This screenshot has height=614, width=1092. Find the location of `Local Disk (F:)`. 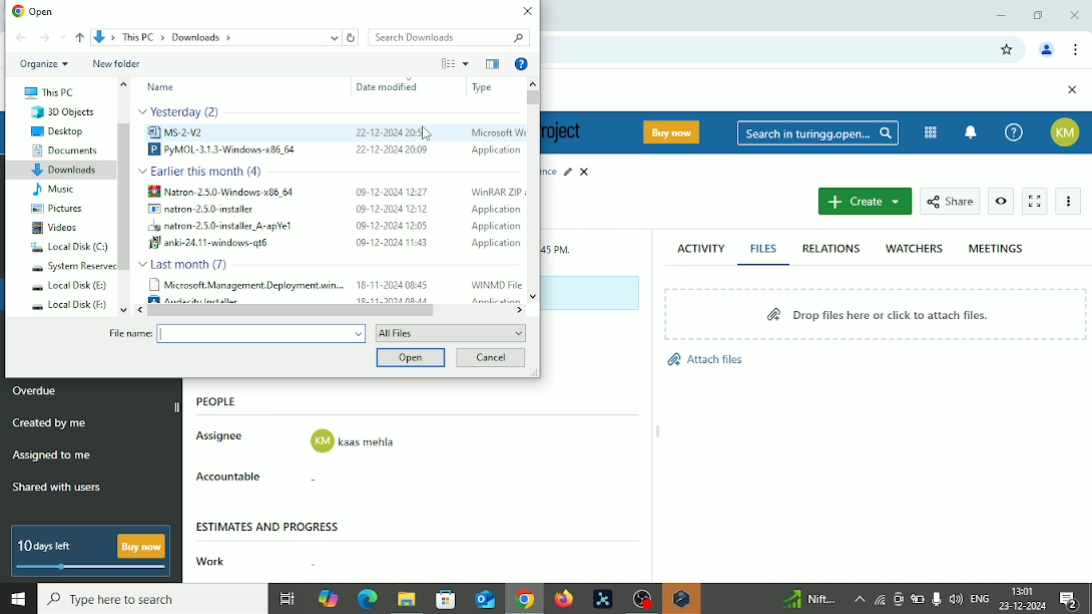

Local Disk (F:) is located at coordinates (64, 307).